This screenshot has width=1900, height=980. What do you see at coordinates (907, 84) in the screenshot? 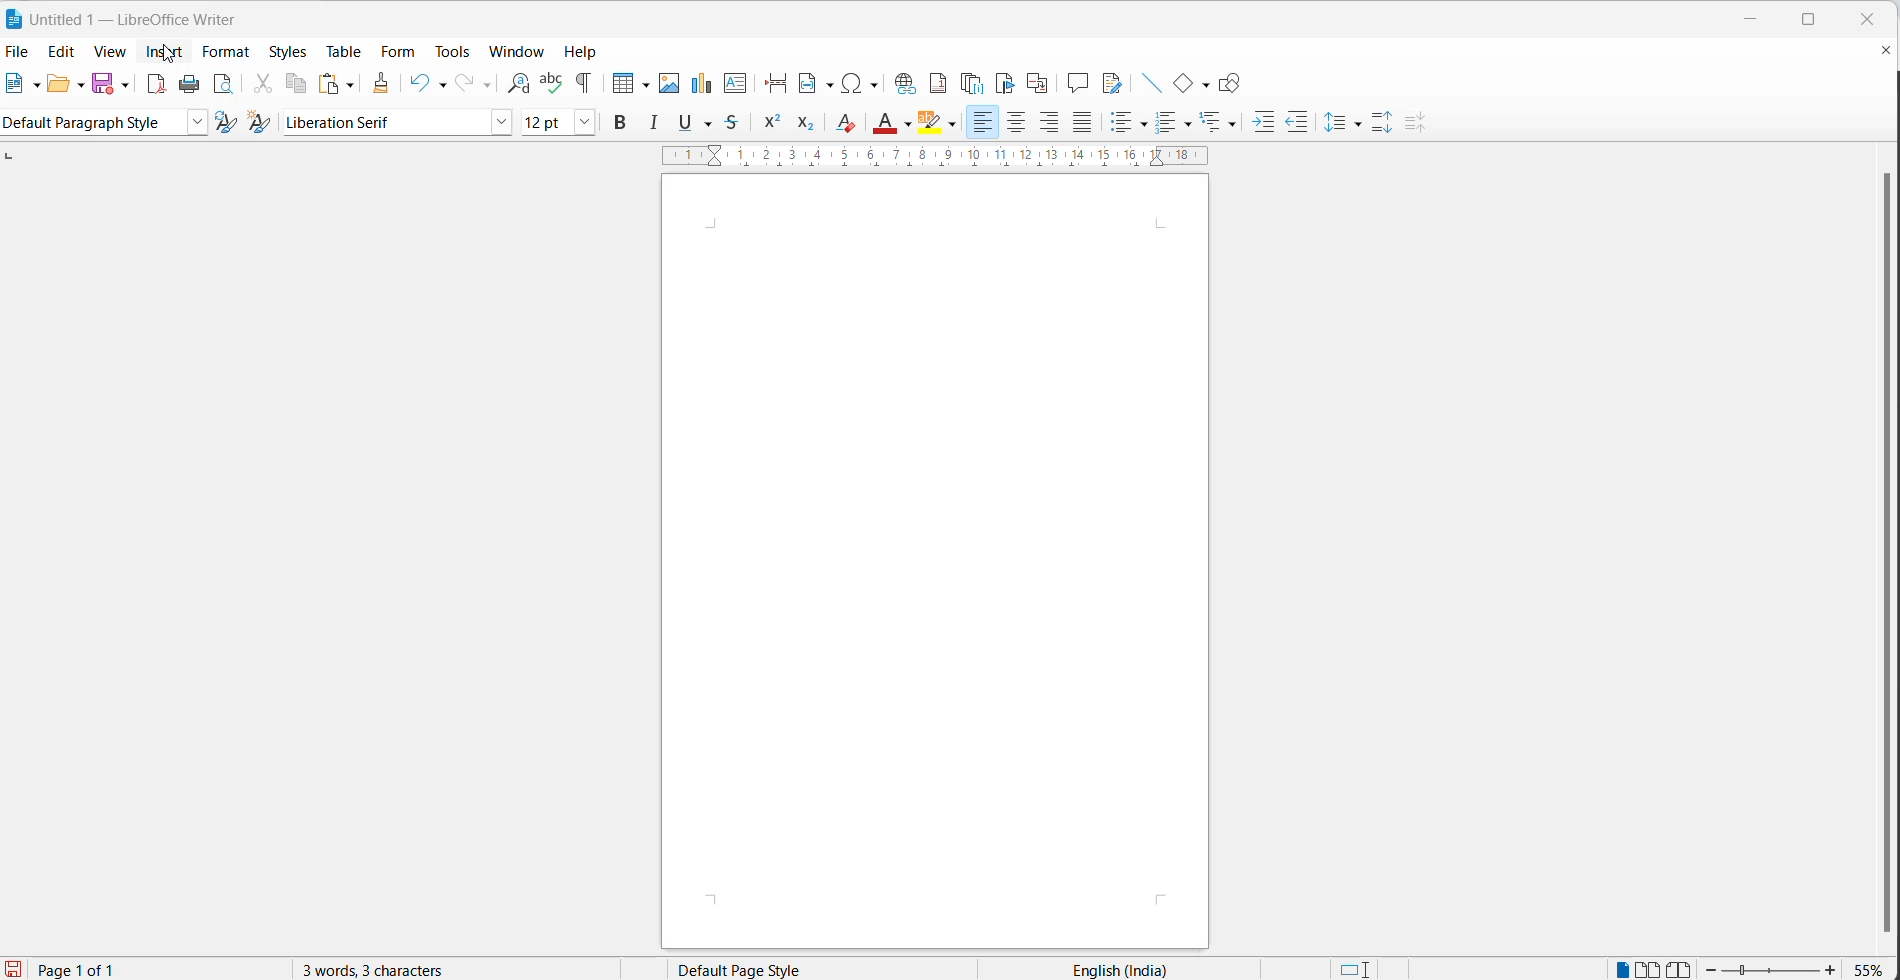
I see `insert hyperlinks` at bounding box center [907, 84].